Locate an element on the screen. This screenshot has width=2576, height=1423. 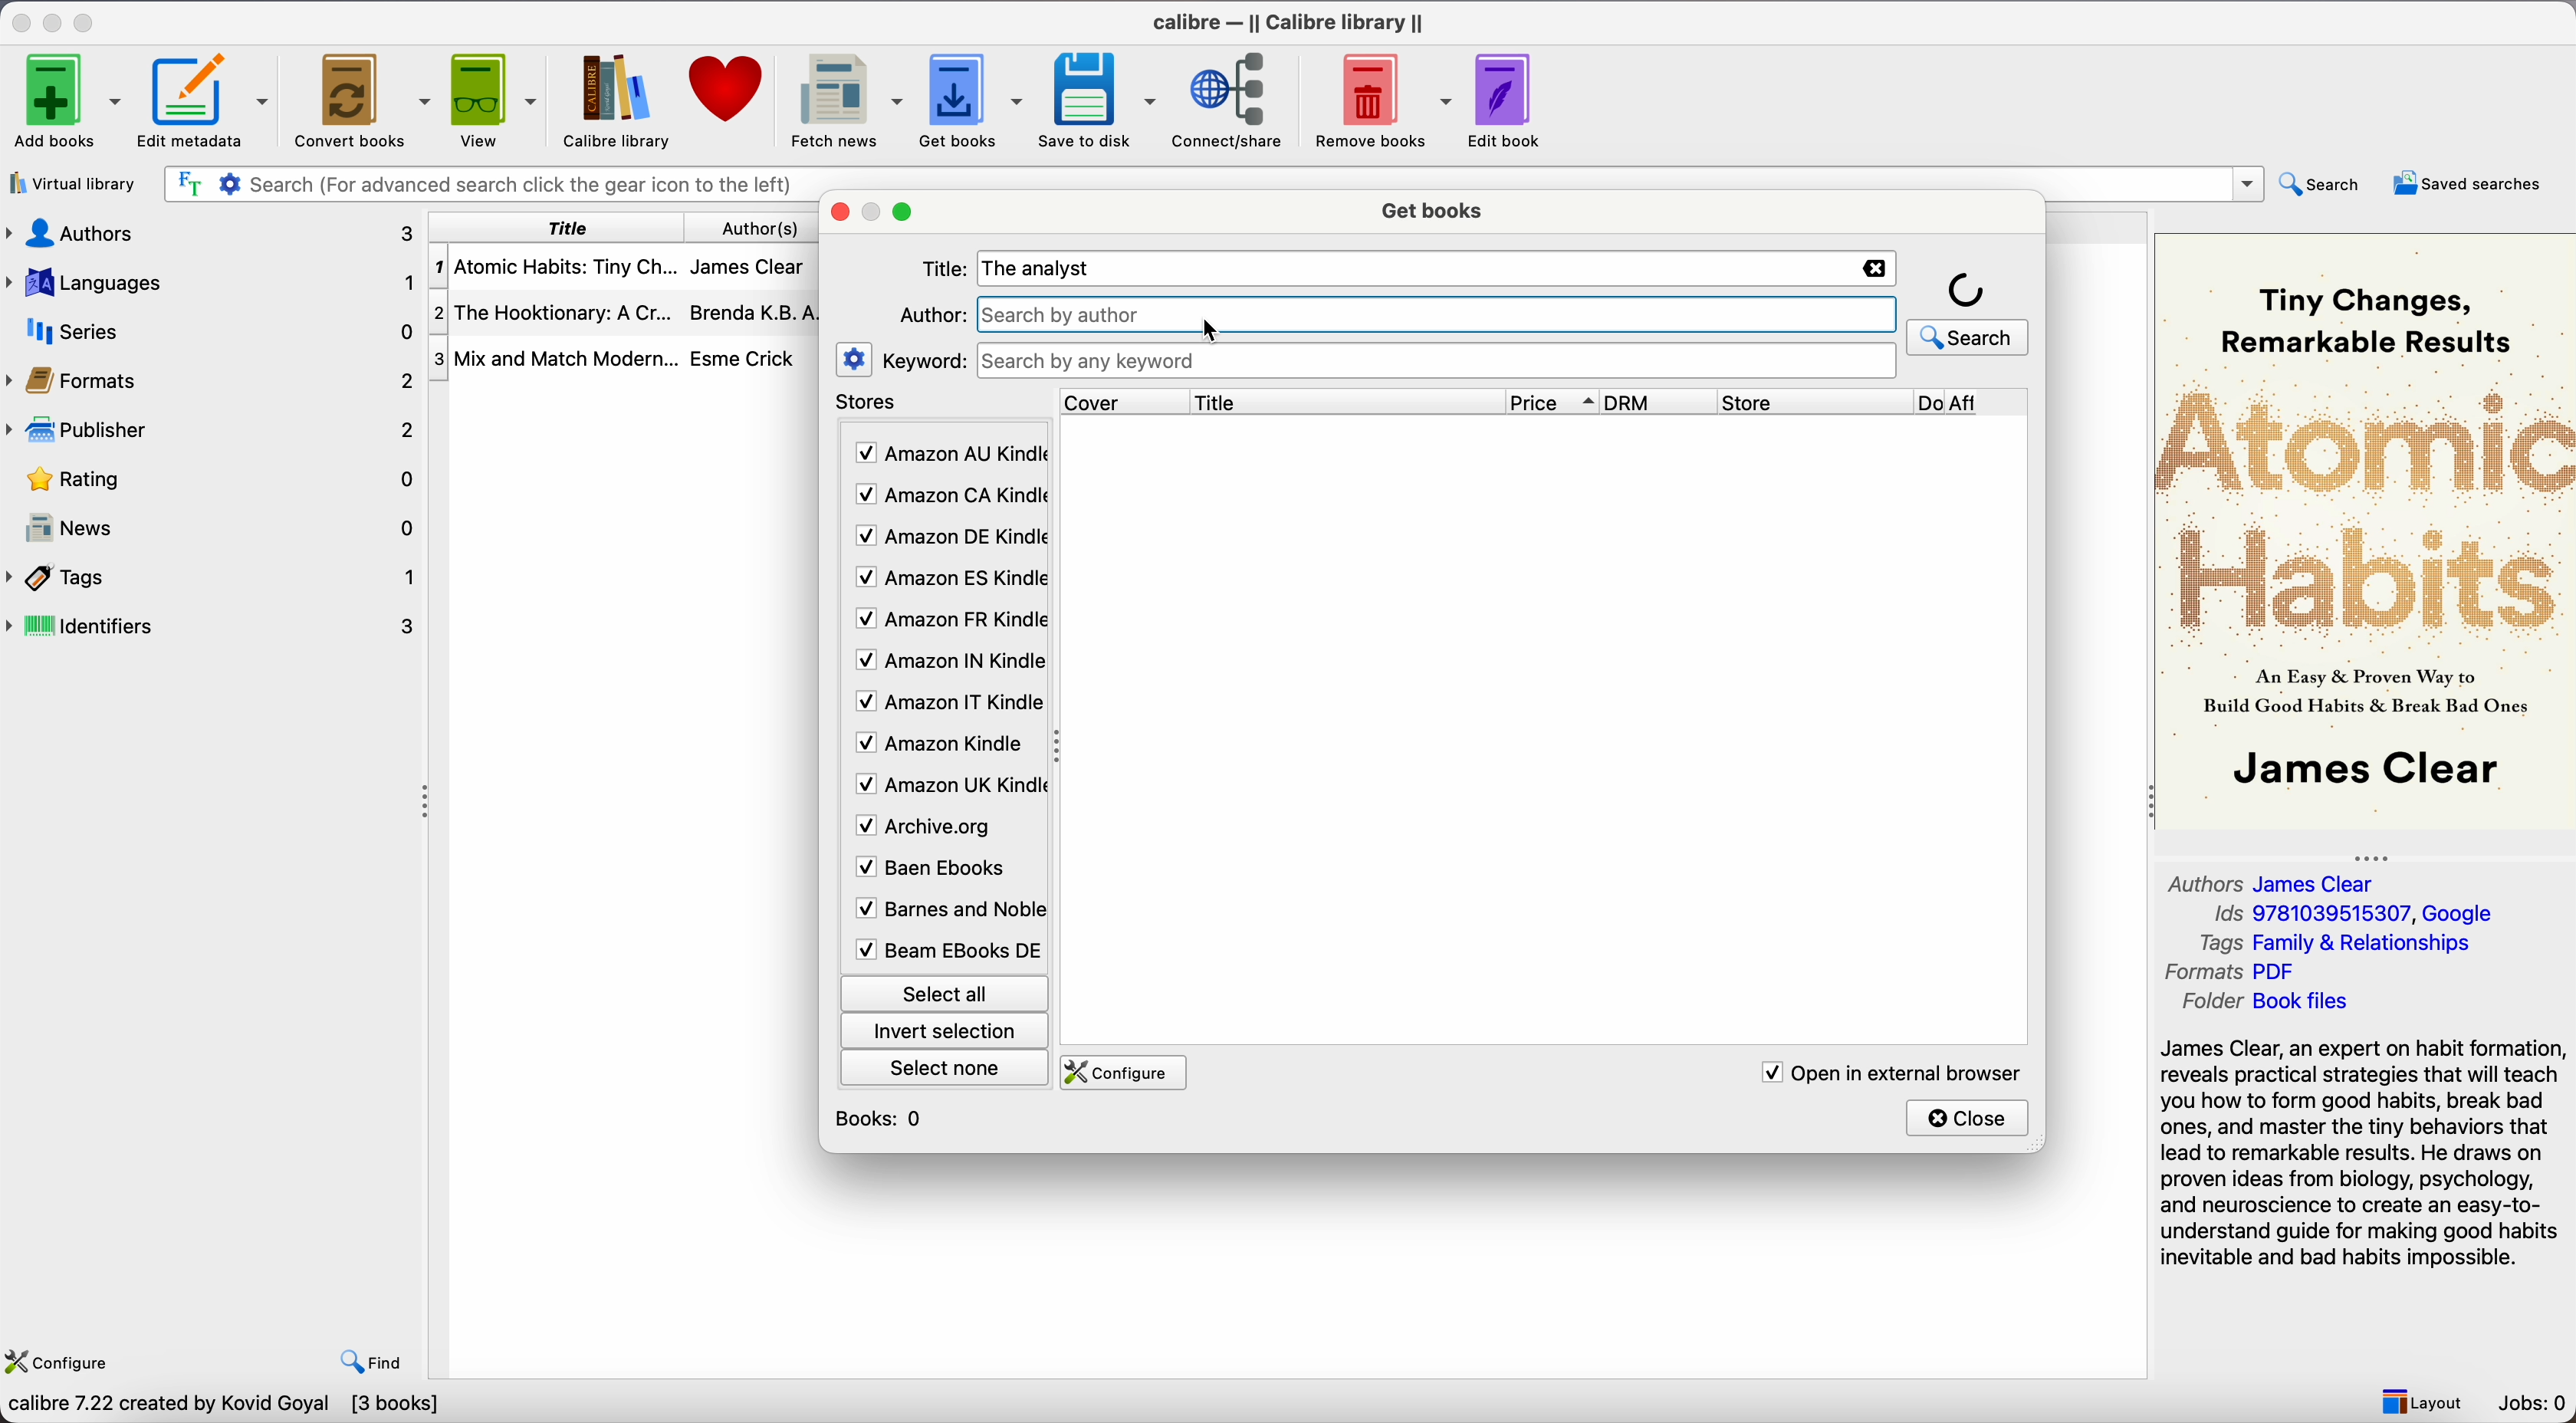
rating is located at coordinates (216, 479).